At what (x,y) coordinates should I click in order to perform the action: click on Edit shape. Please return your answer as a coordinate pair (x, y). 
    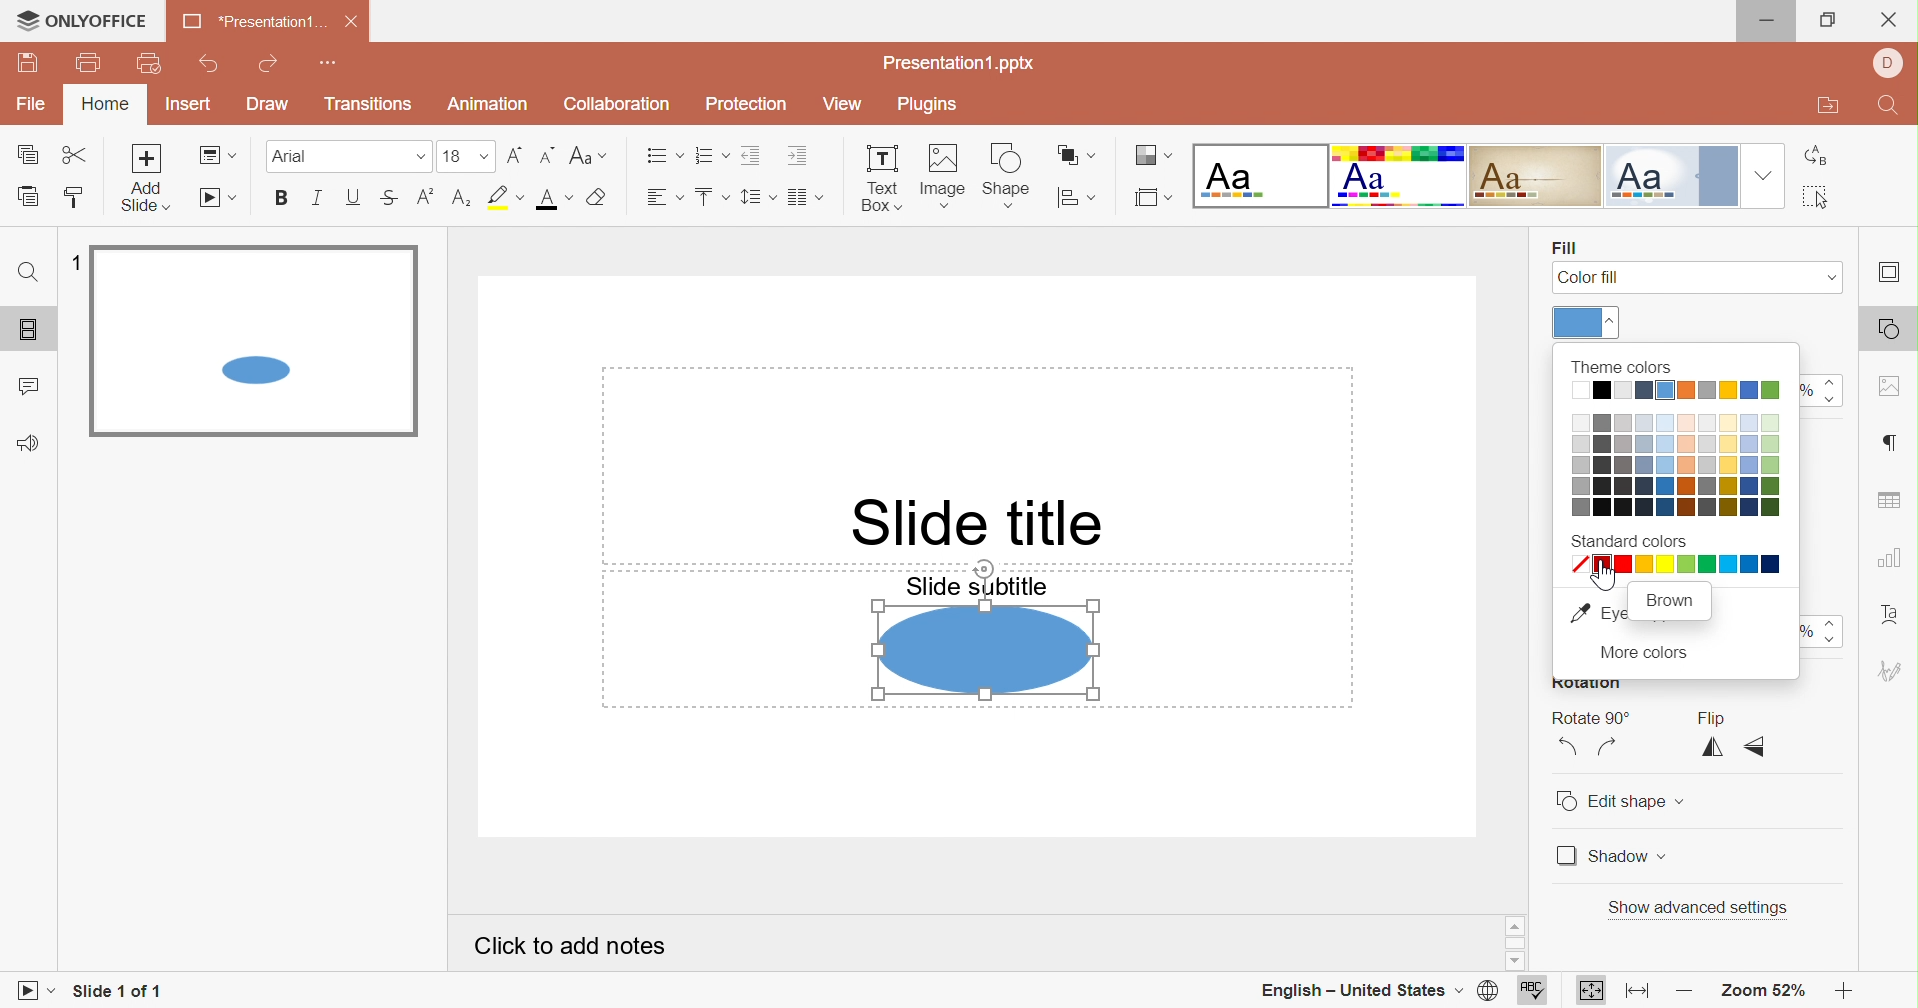
    Looking at the image, I should click on (1618, 802).